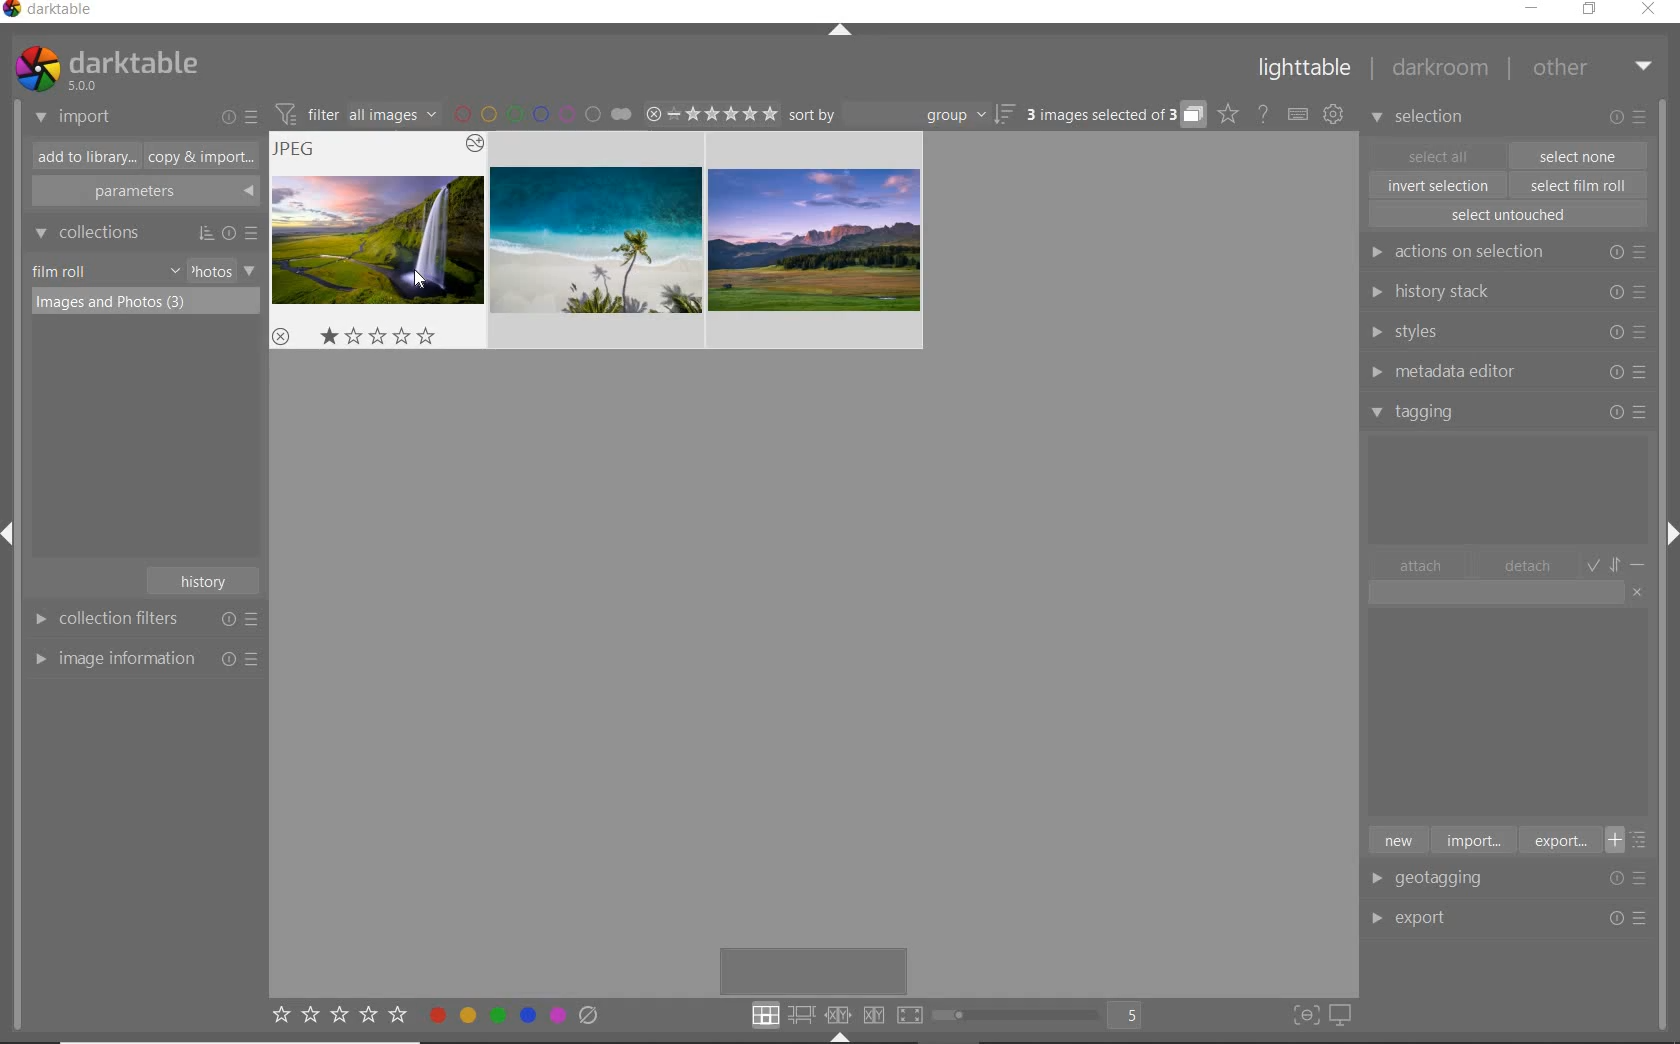  Describe the element at coordinates (1638, 591) in the screenshot. I see `clear entry` at that location.